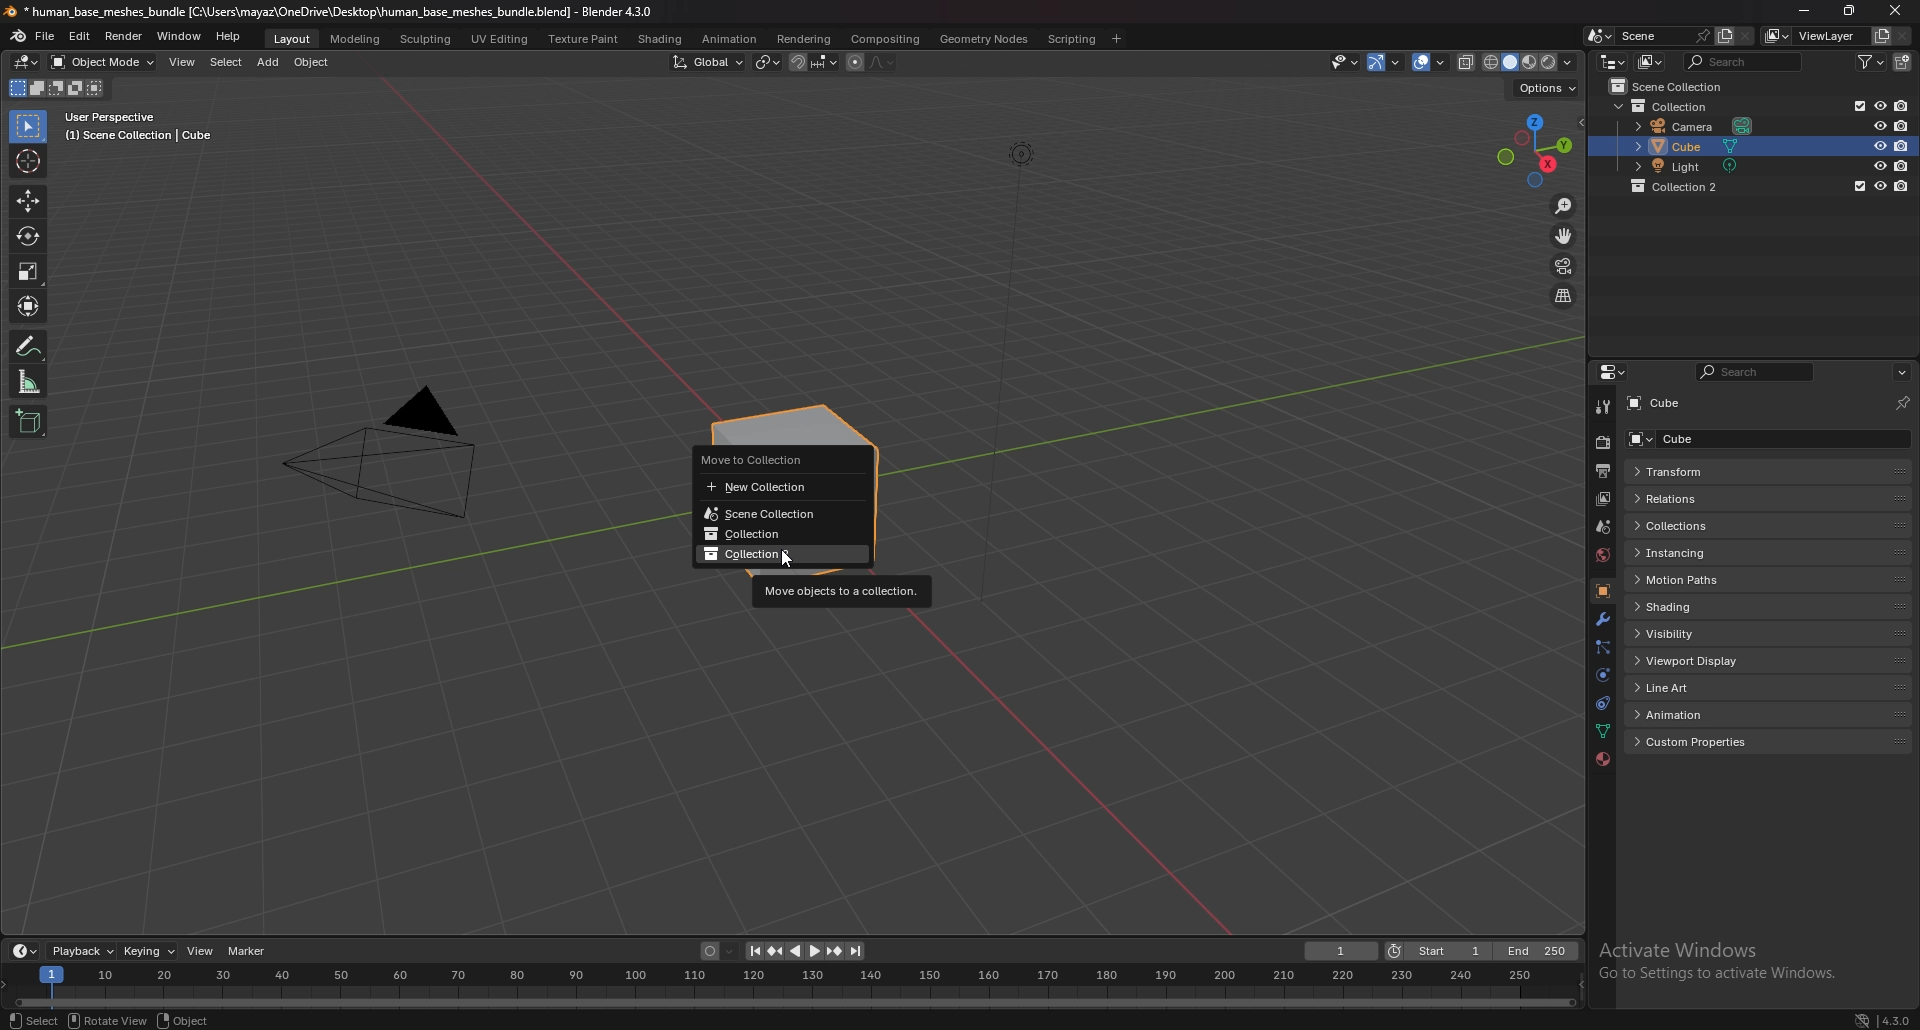  What do you see at coordinates (1804, 9) in the screenshot?
I see `minimize` at bounding box center [1804, 9].